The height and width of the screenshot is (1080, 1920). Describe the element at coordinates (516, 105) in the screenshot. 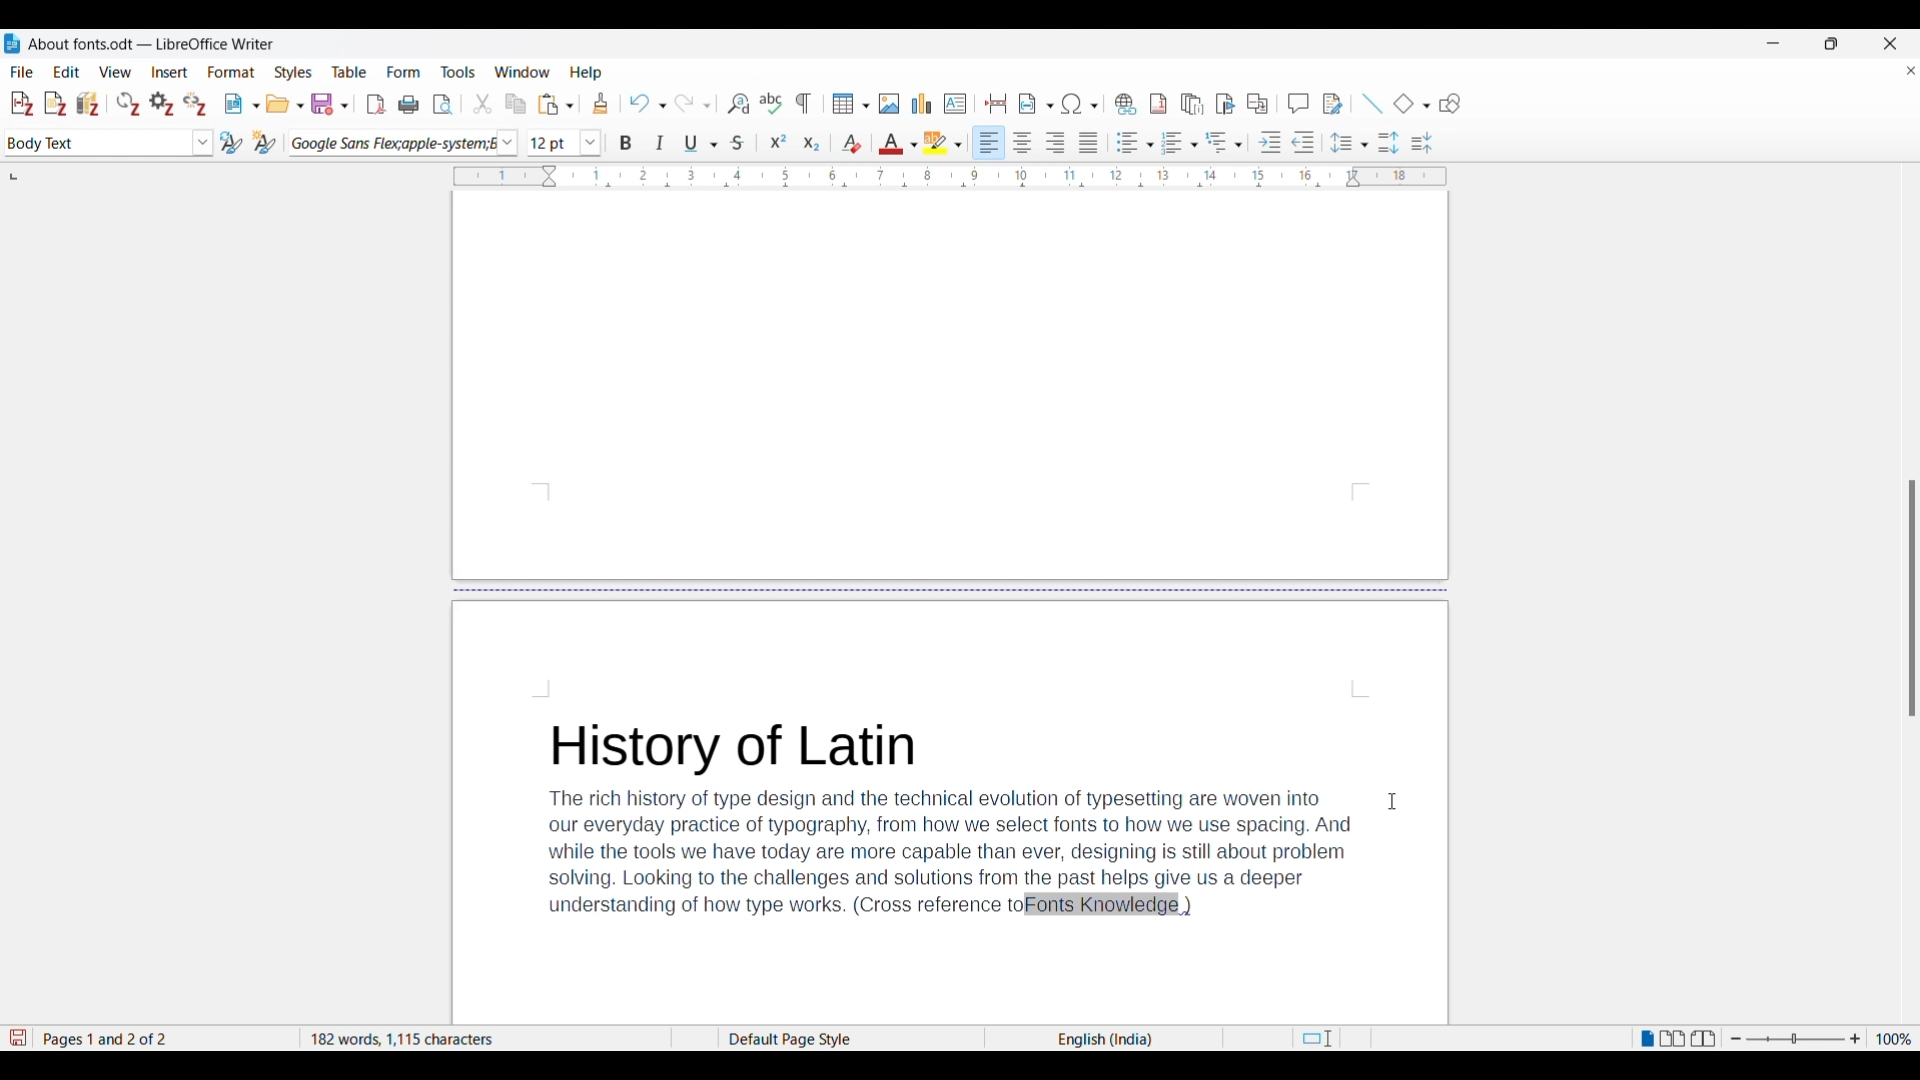

I see `Copy` at that location.